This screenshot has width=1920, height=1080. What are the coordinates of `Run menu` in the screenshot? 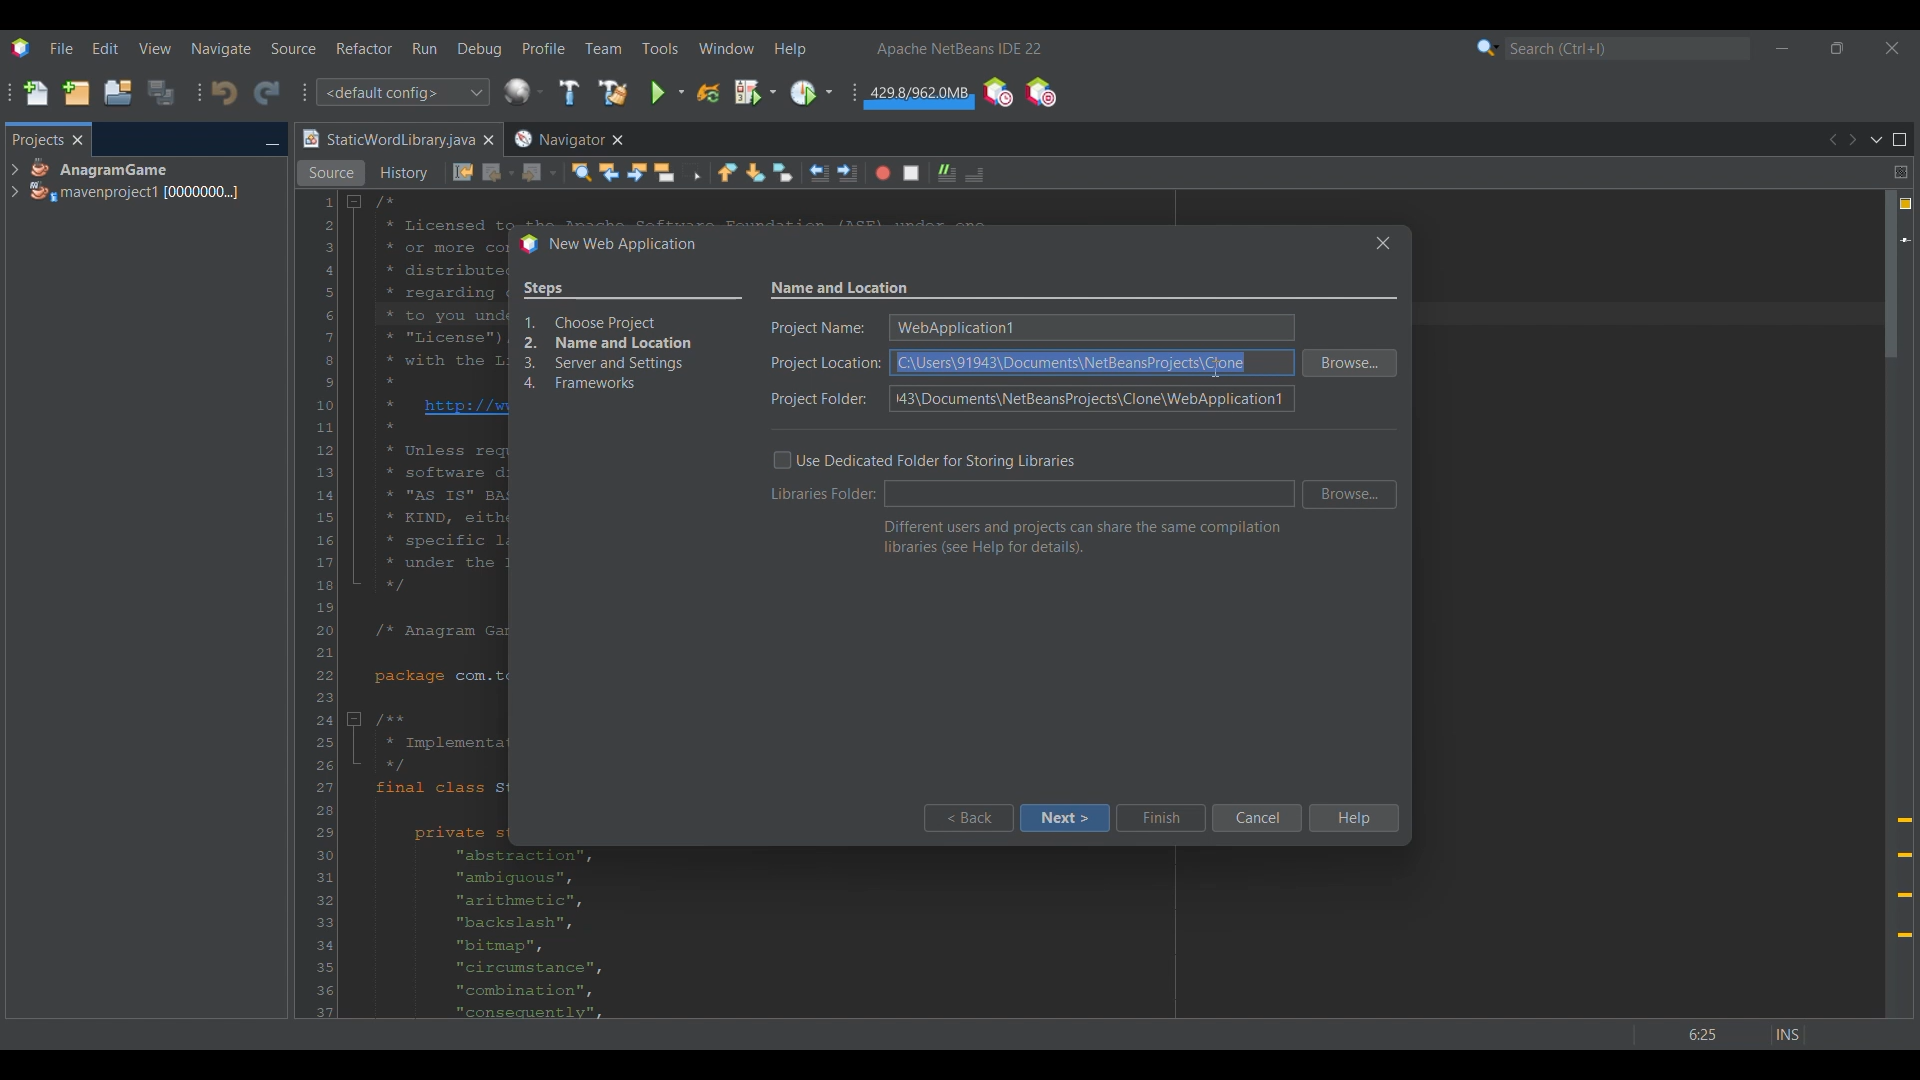 It's located at (424, 48).